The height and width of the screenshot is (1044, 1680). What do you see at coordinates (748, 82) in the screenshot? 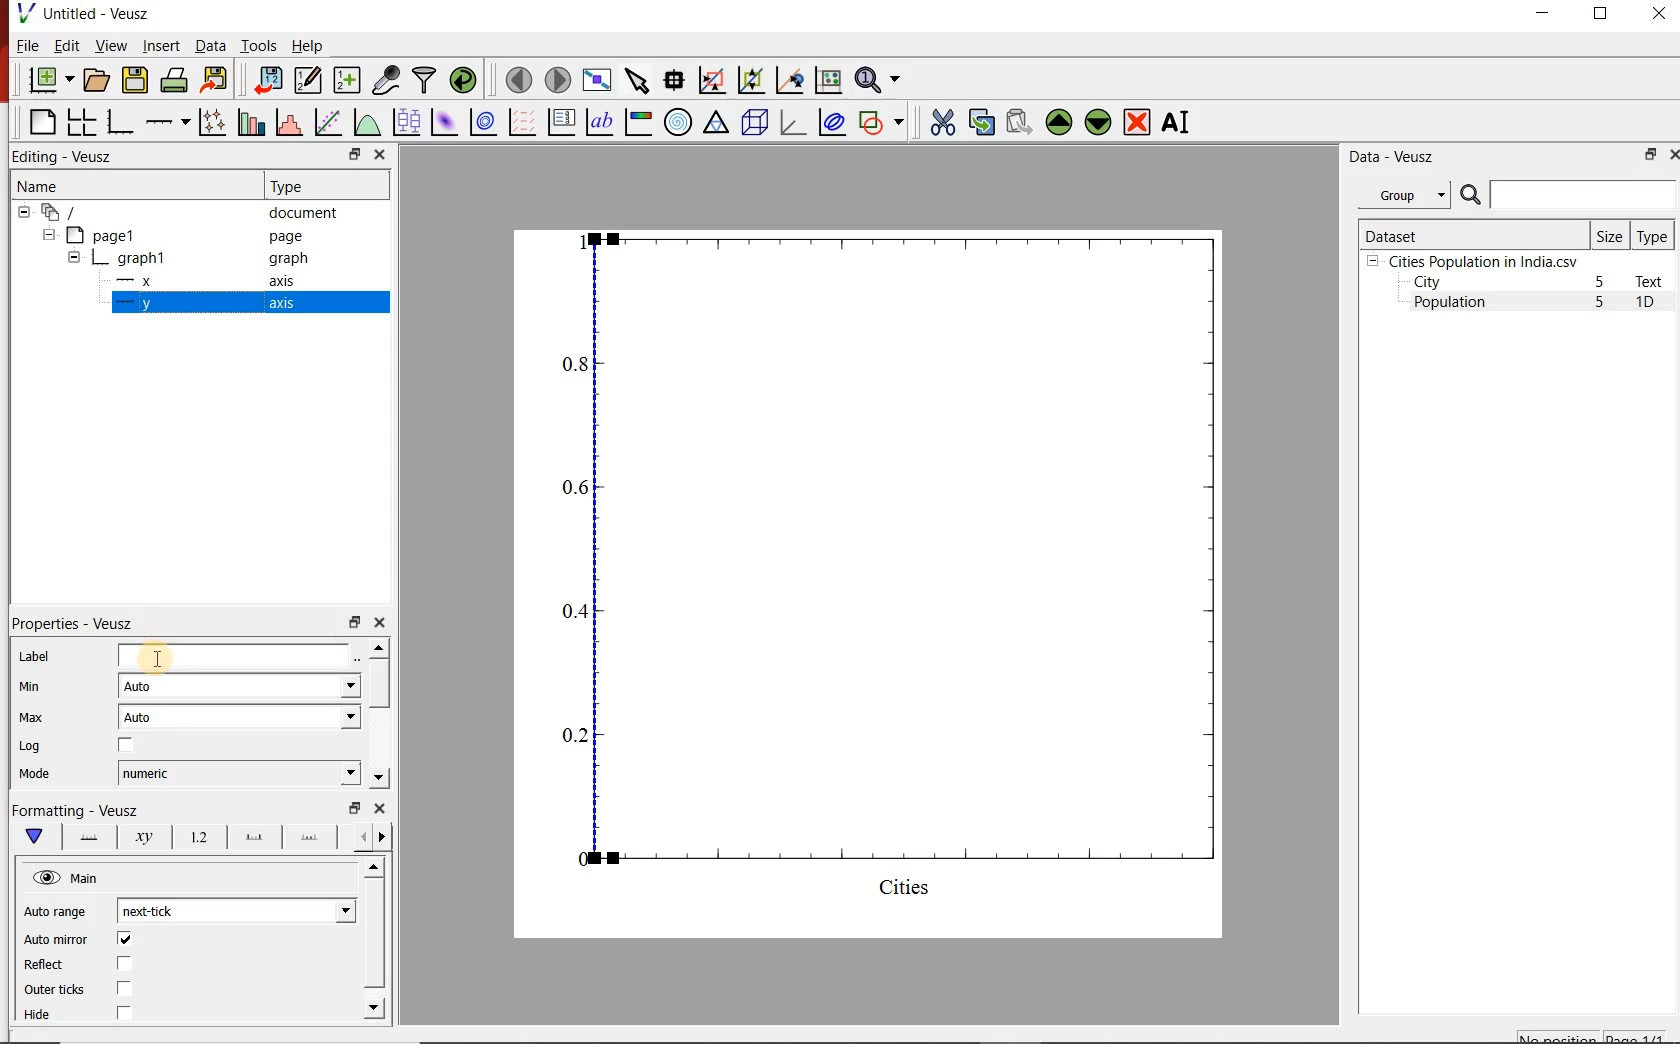
I see `click to zoom out of graph axes` at bounding box center [748, 82].